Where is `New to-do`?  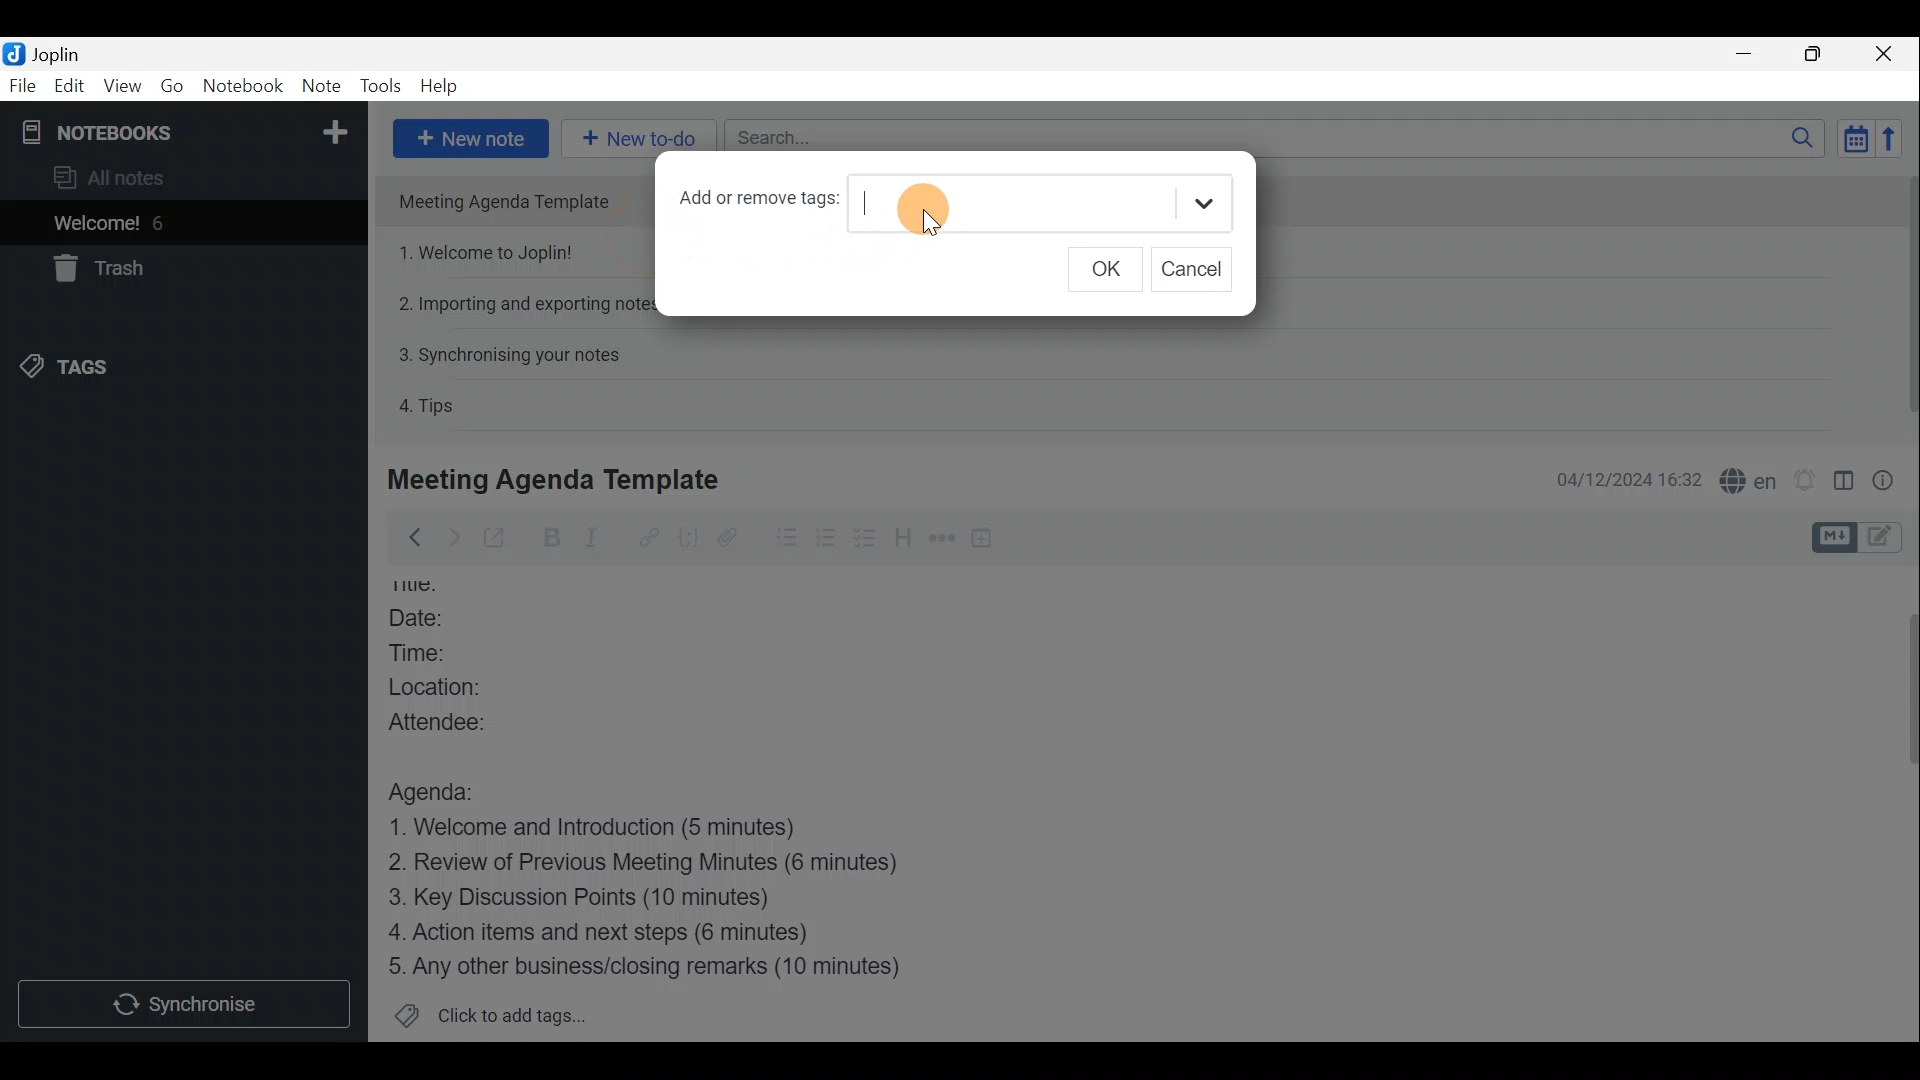
New to-do is located at coordinates (633, 131).